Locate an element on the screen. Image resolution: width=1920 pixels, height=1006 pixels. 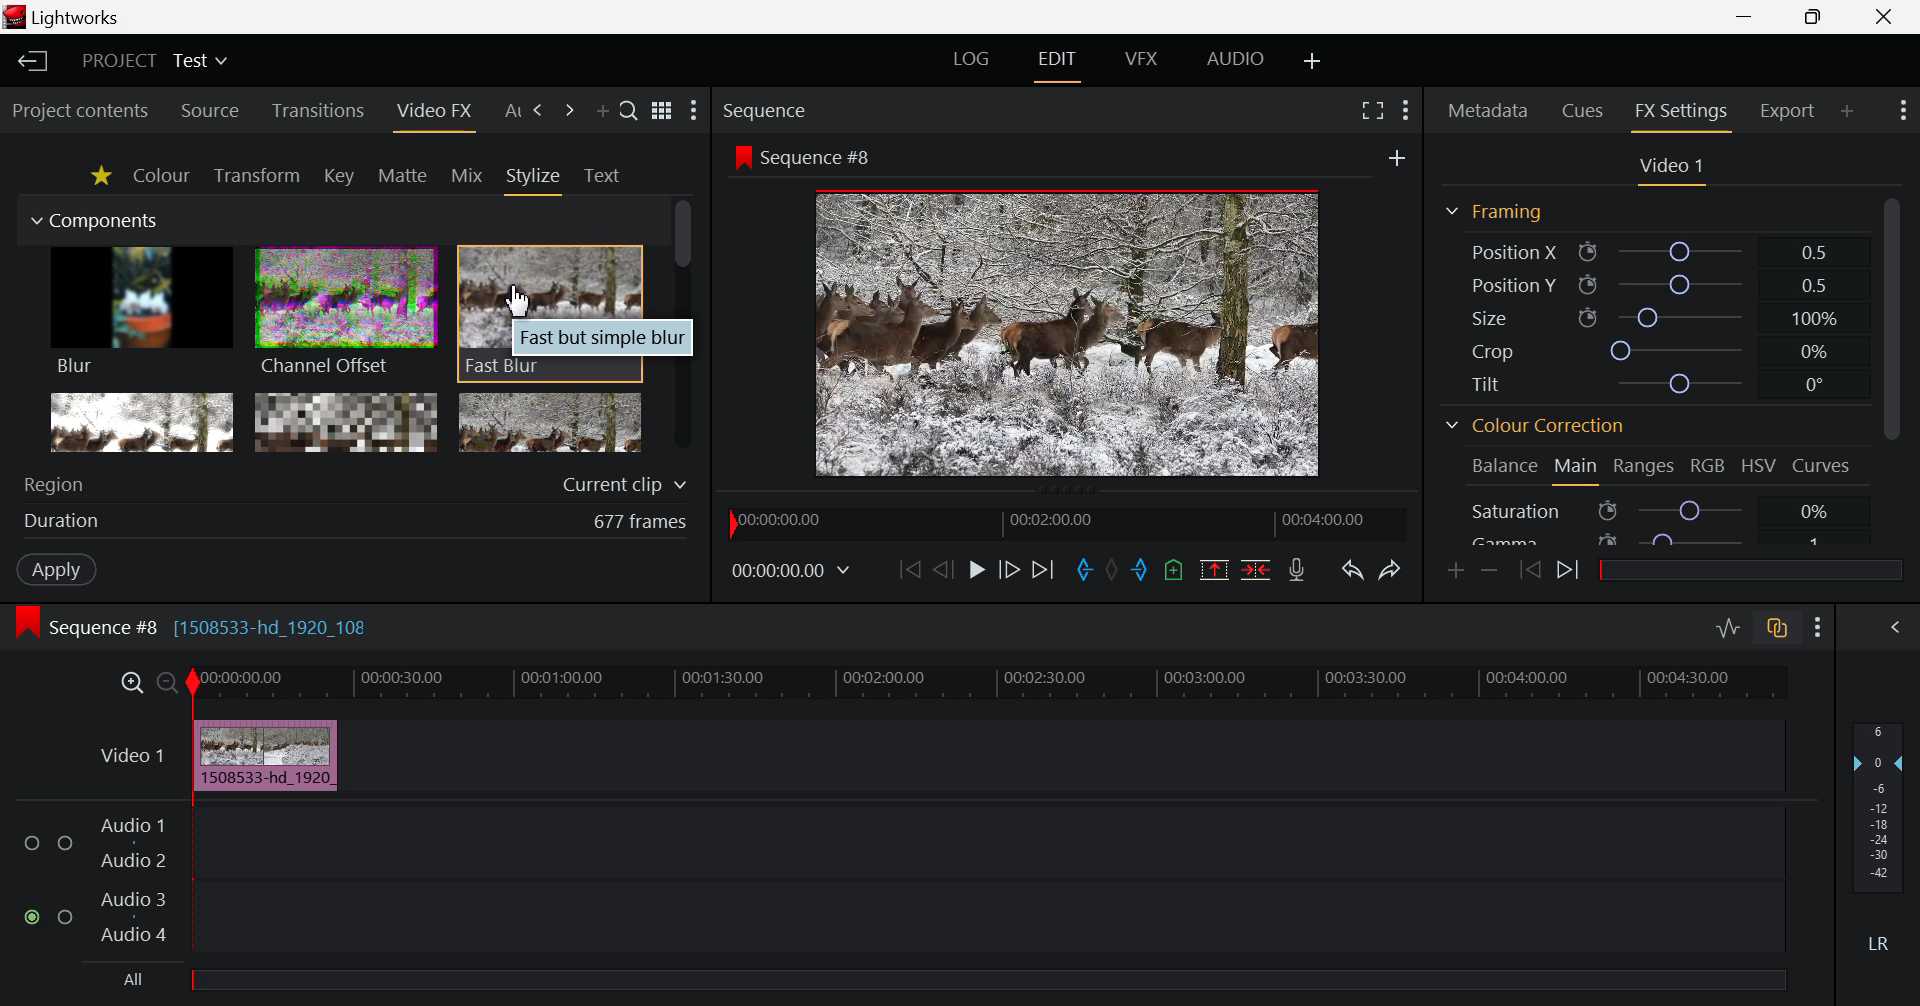
Decibel Level is located at coordinates (1879, 841).